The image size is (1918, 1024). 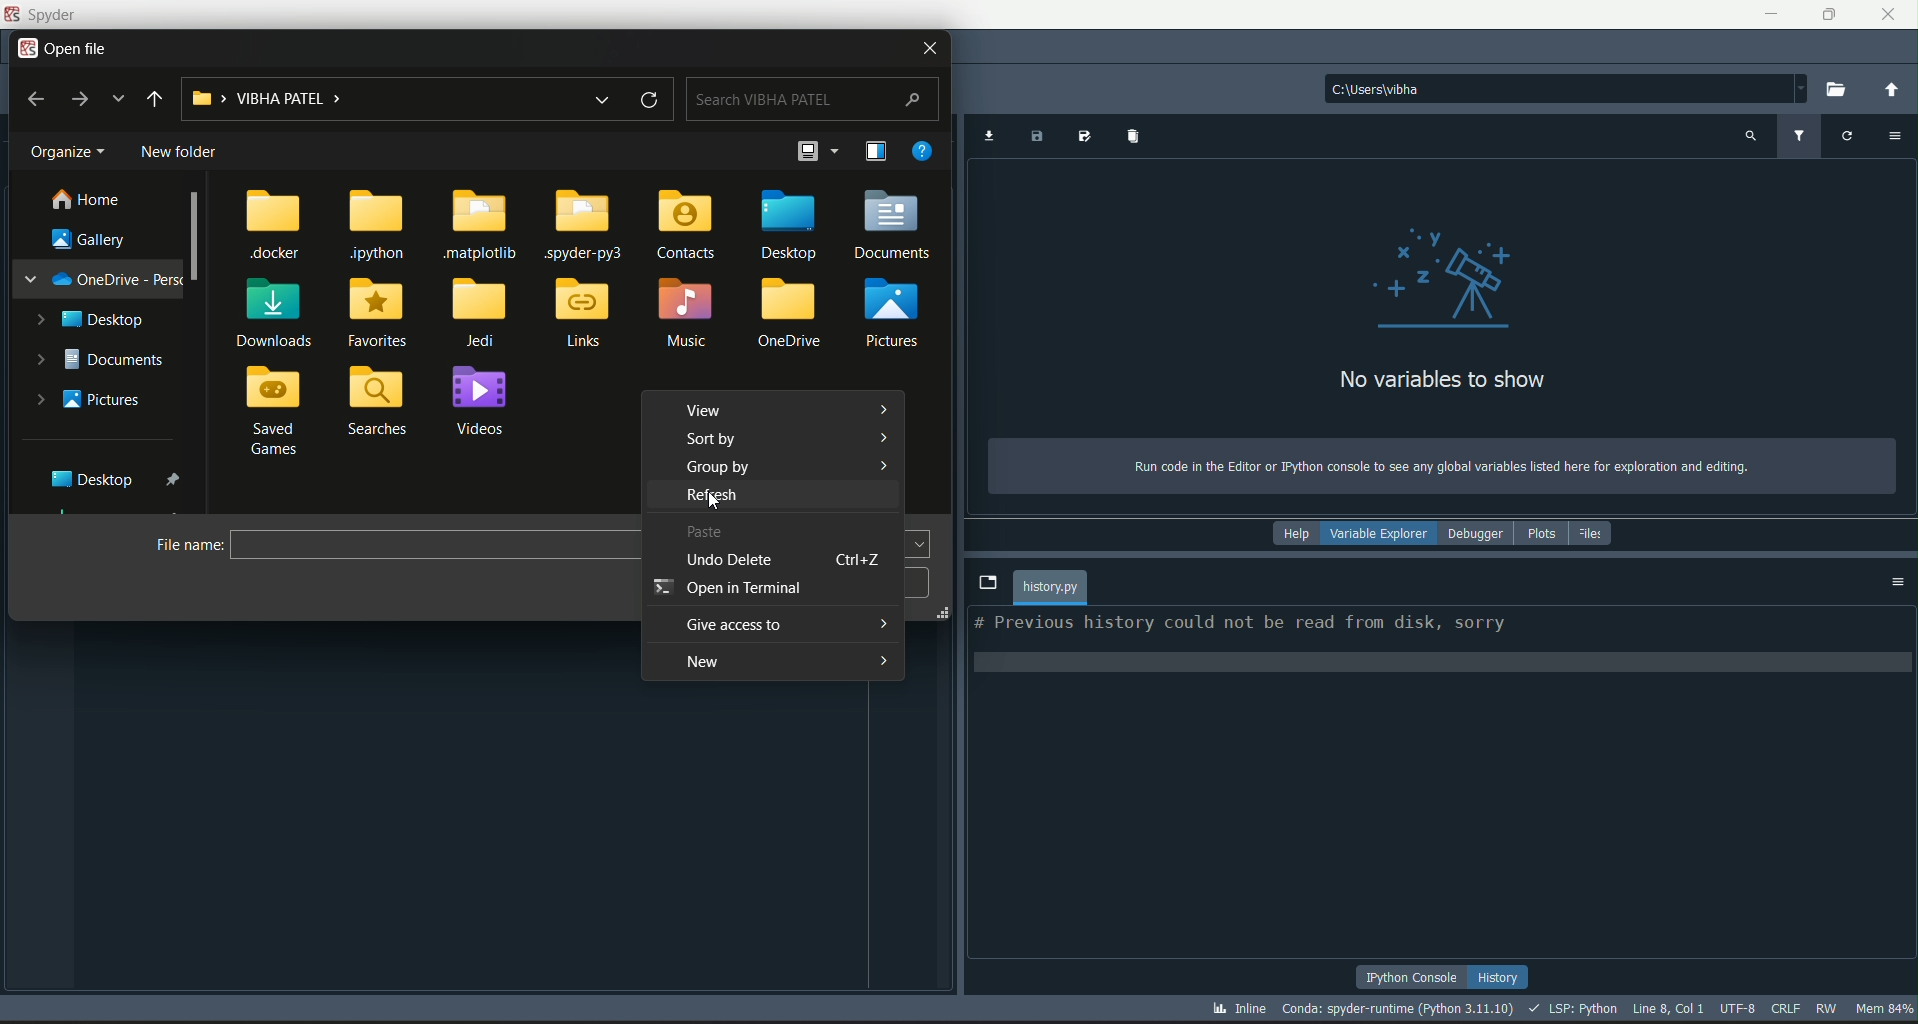 I want to click on documents, so click(x=894, y=225).